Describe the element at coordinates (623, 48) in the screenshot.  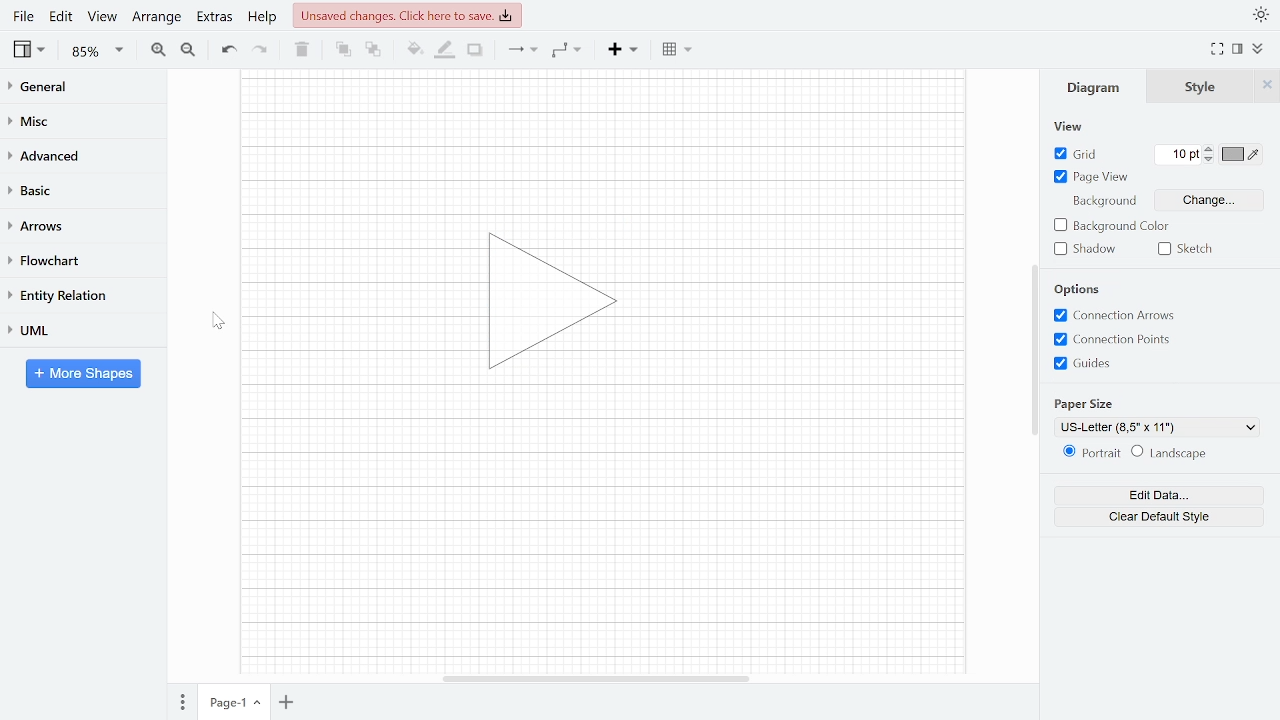
I see `Insert` at that location.